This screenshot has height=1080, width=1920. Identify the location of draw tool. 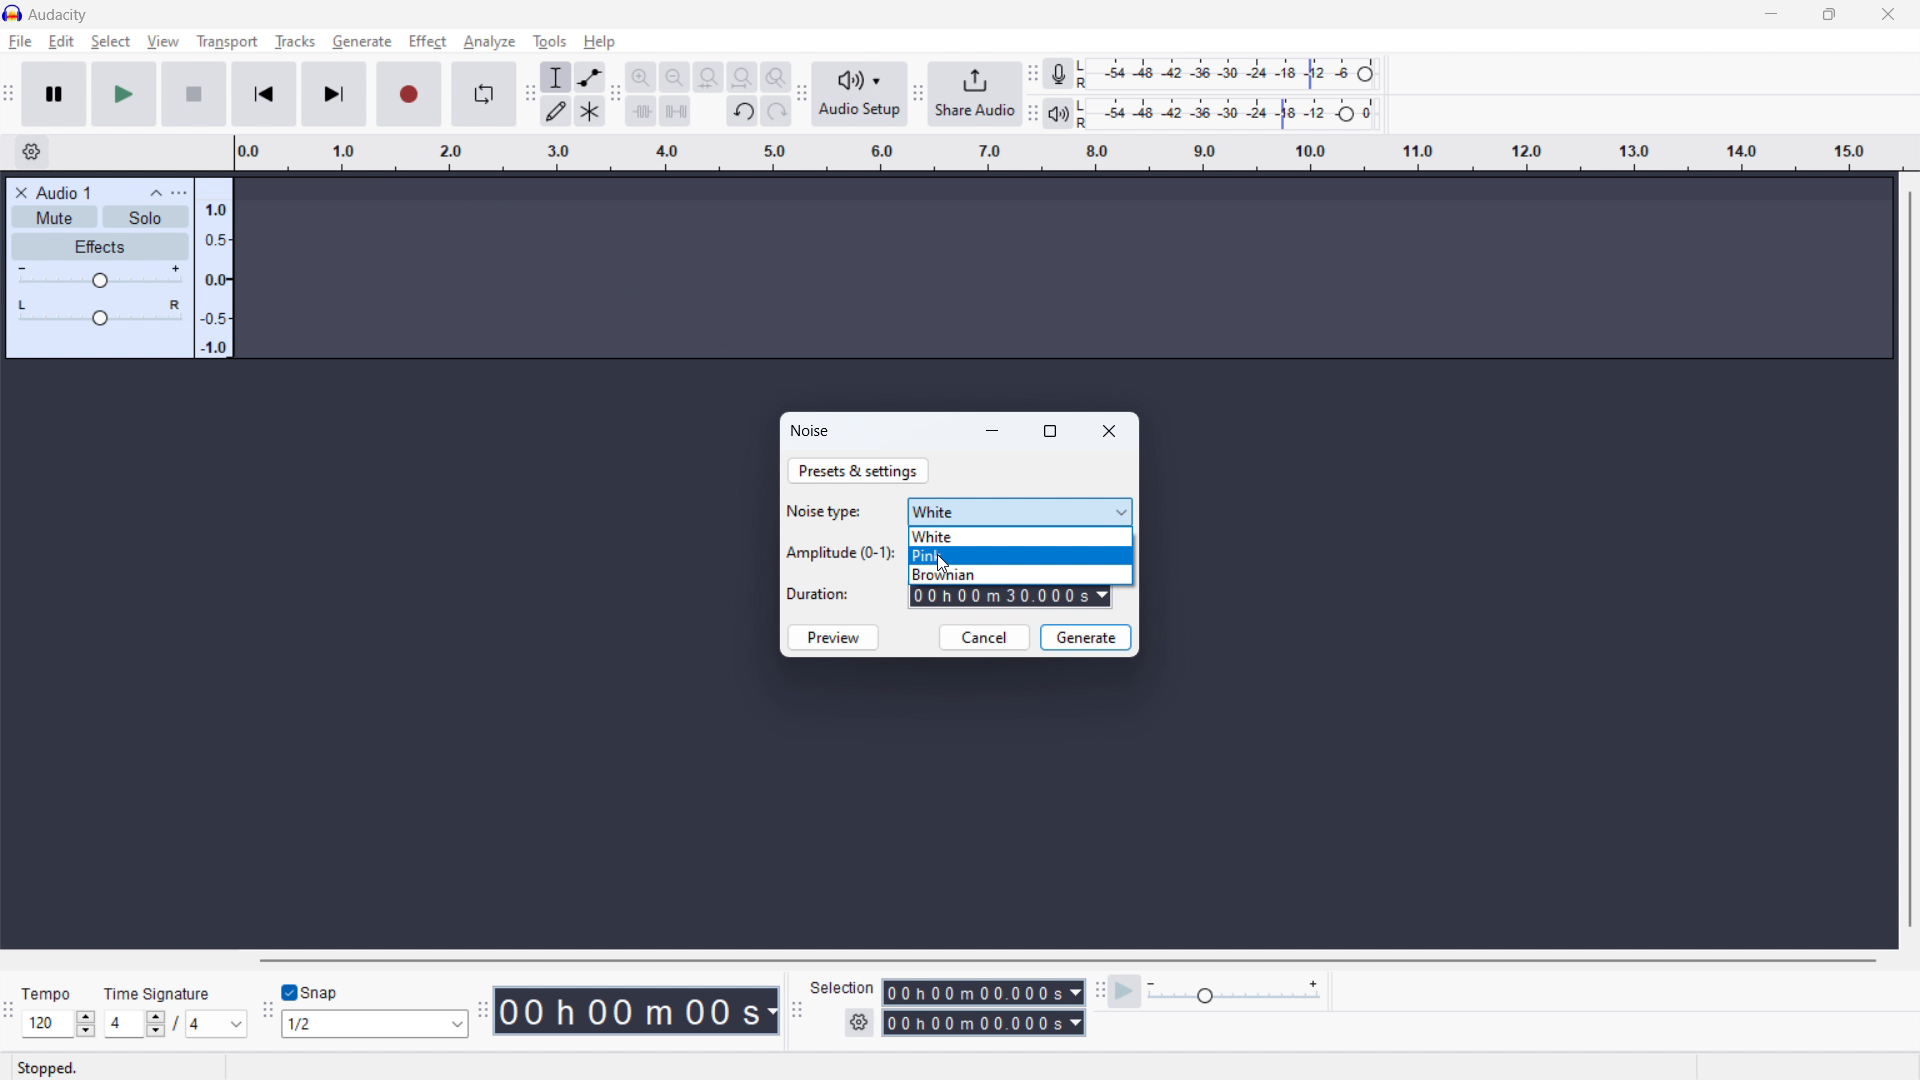
(557, 110).